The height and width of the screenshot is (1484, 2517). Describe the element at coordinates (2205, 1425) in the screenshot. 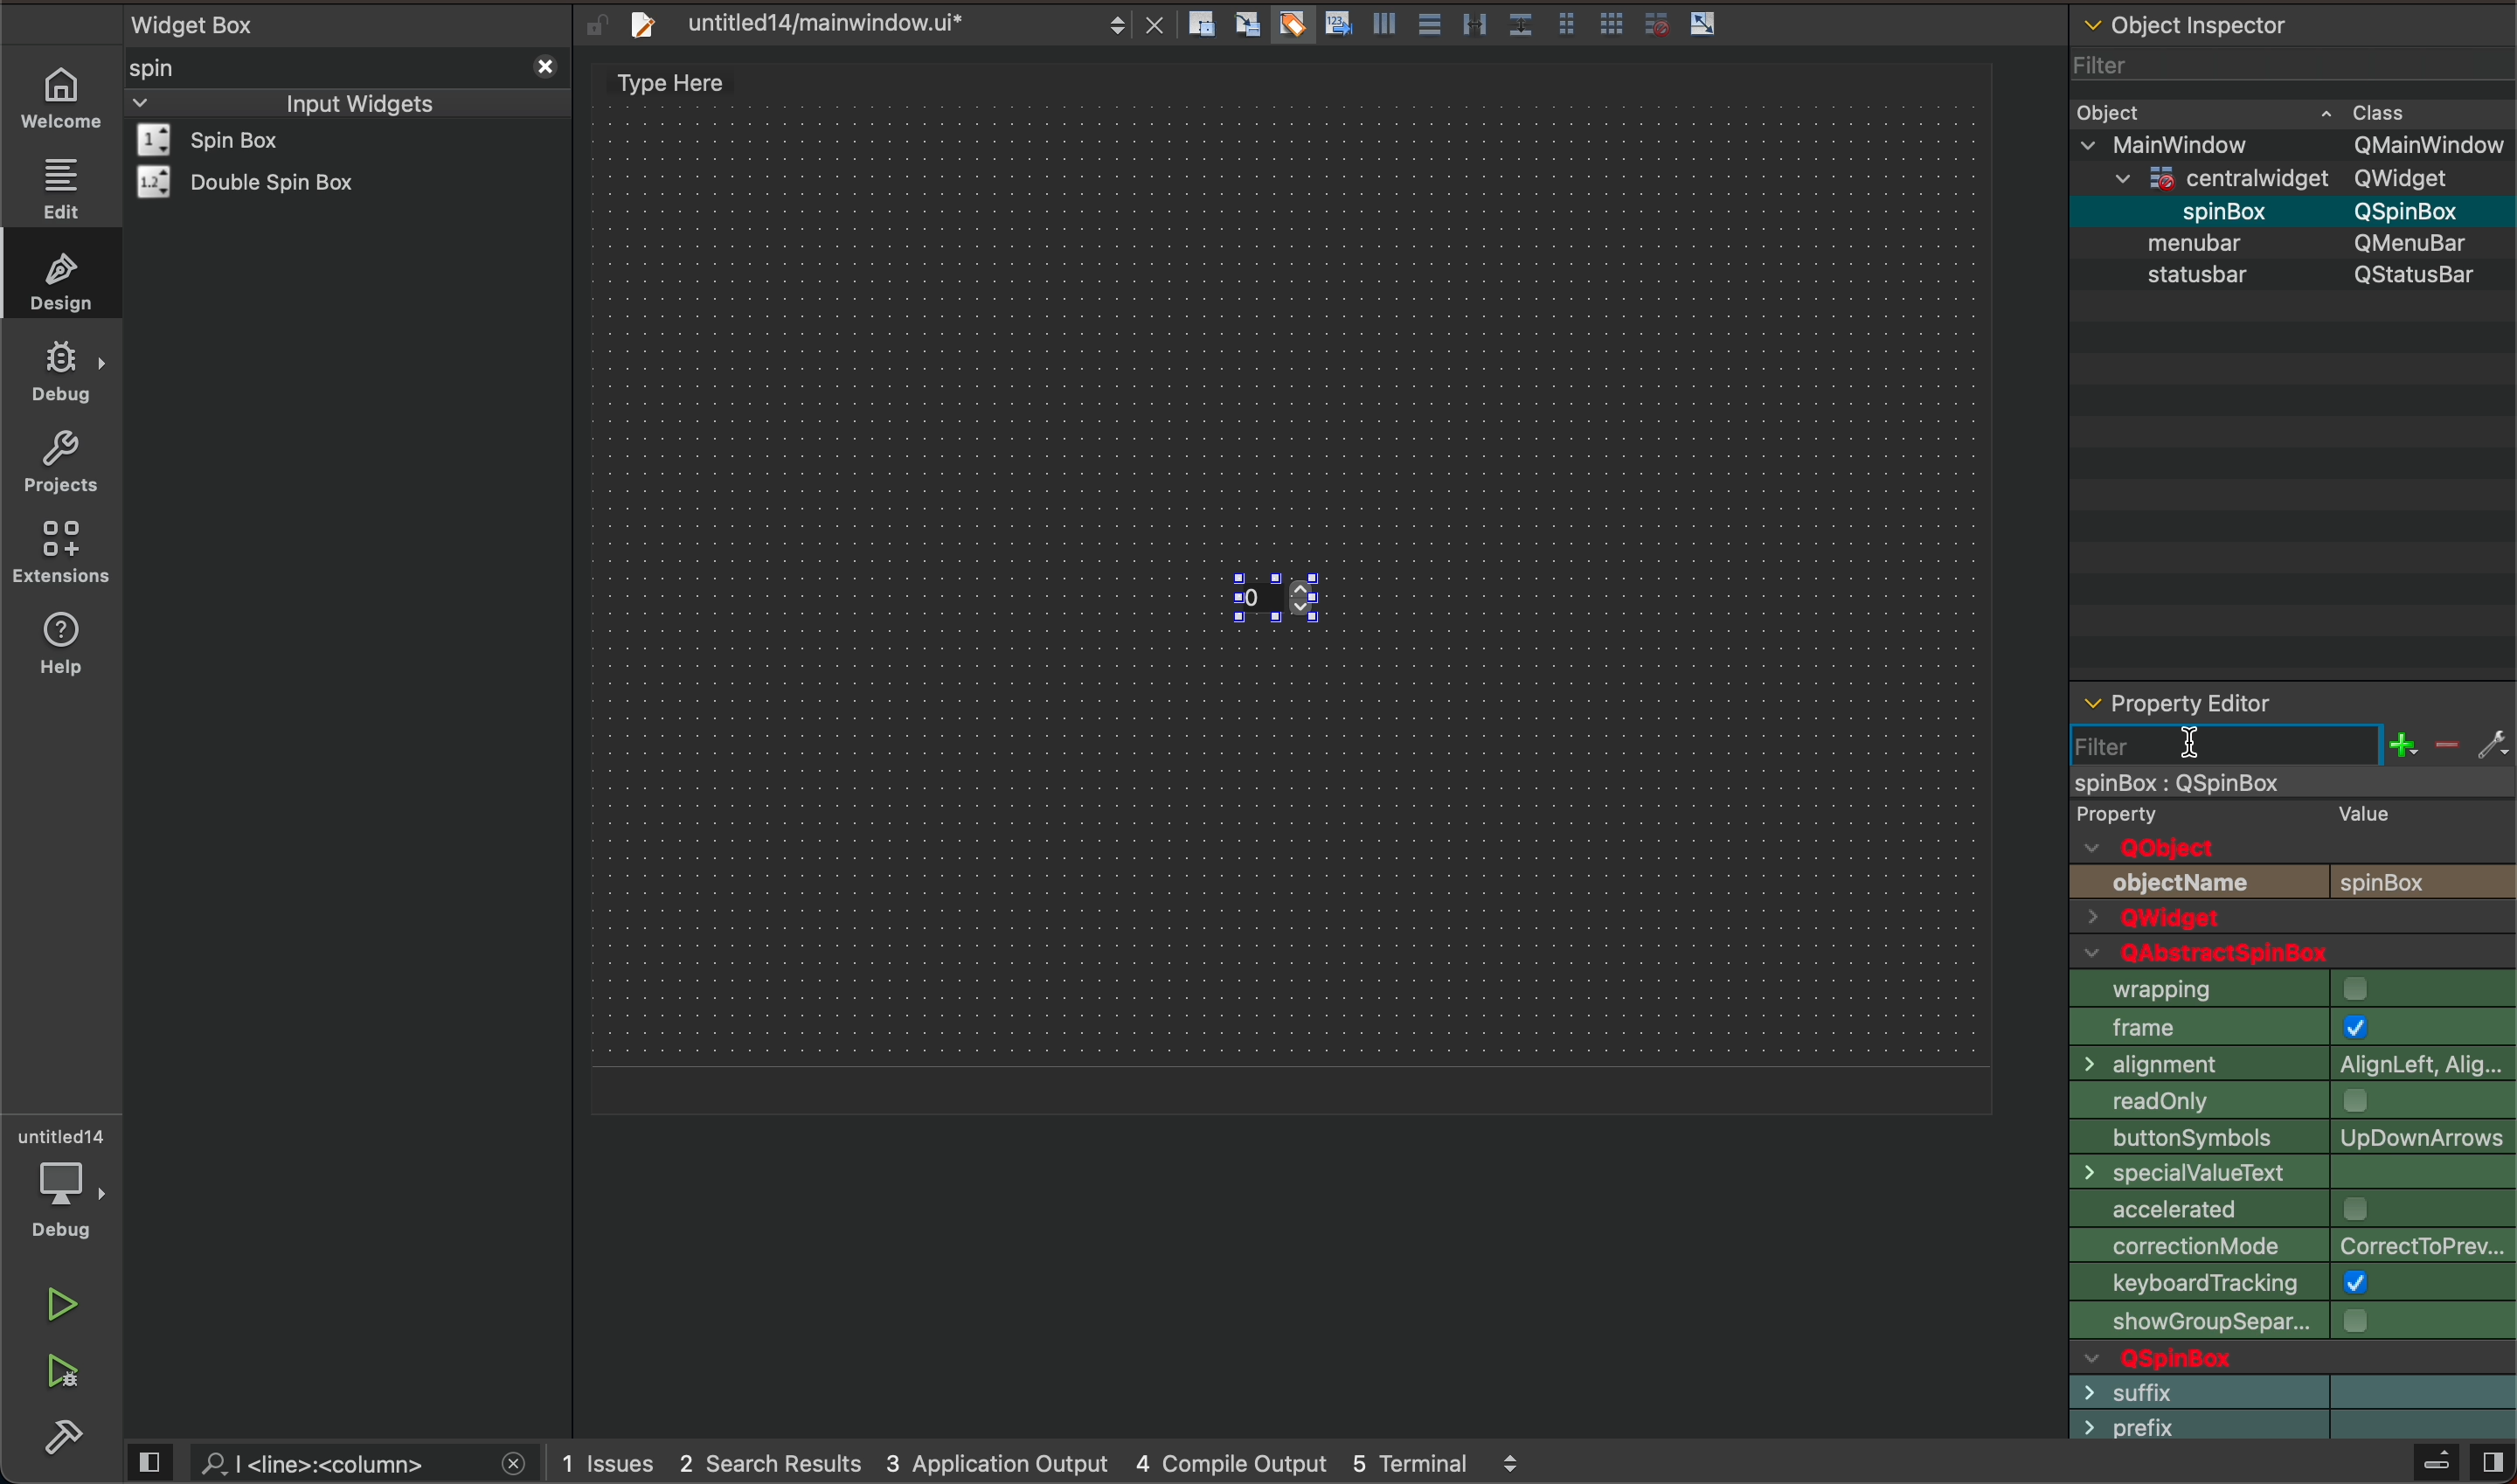

I see `text` at that location.